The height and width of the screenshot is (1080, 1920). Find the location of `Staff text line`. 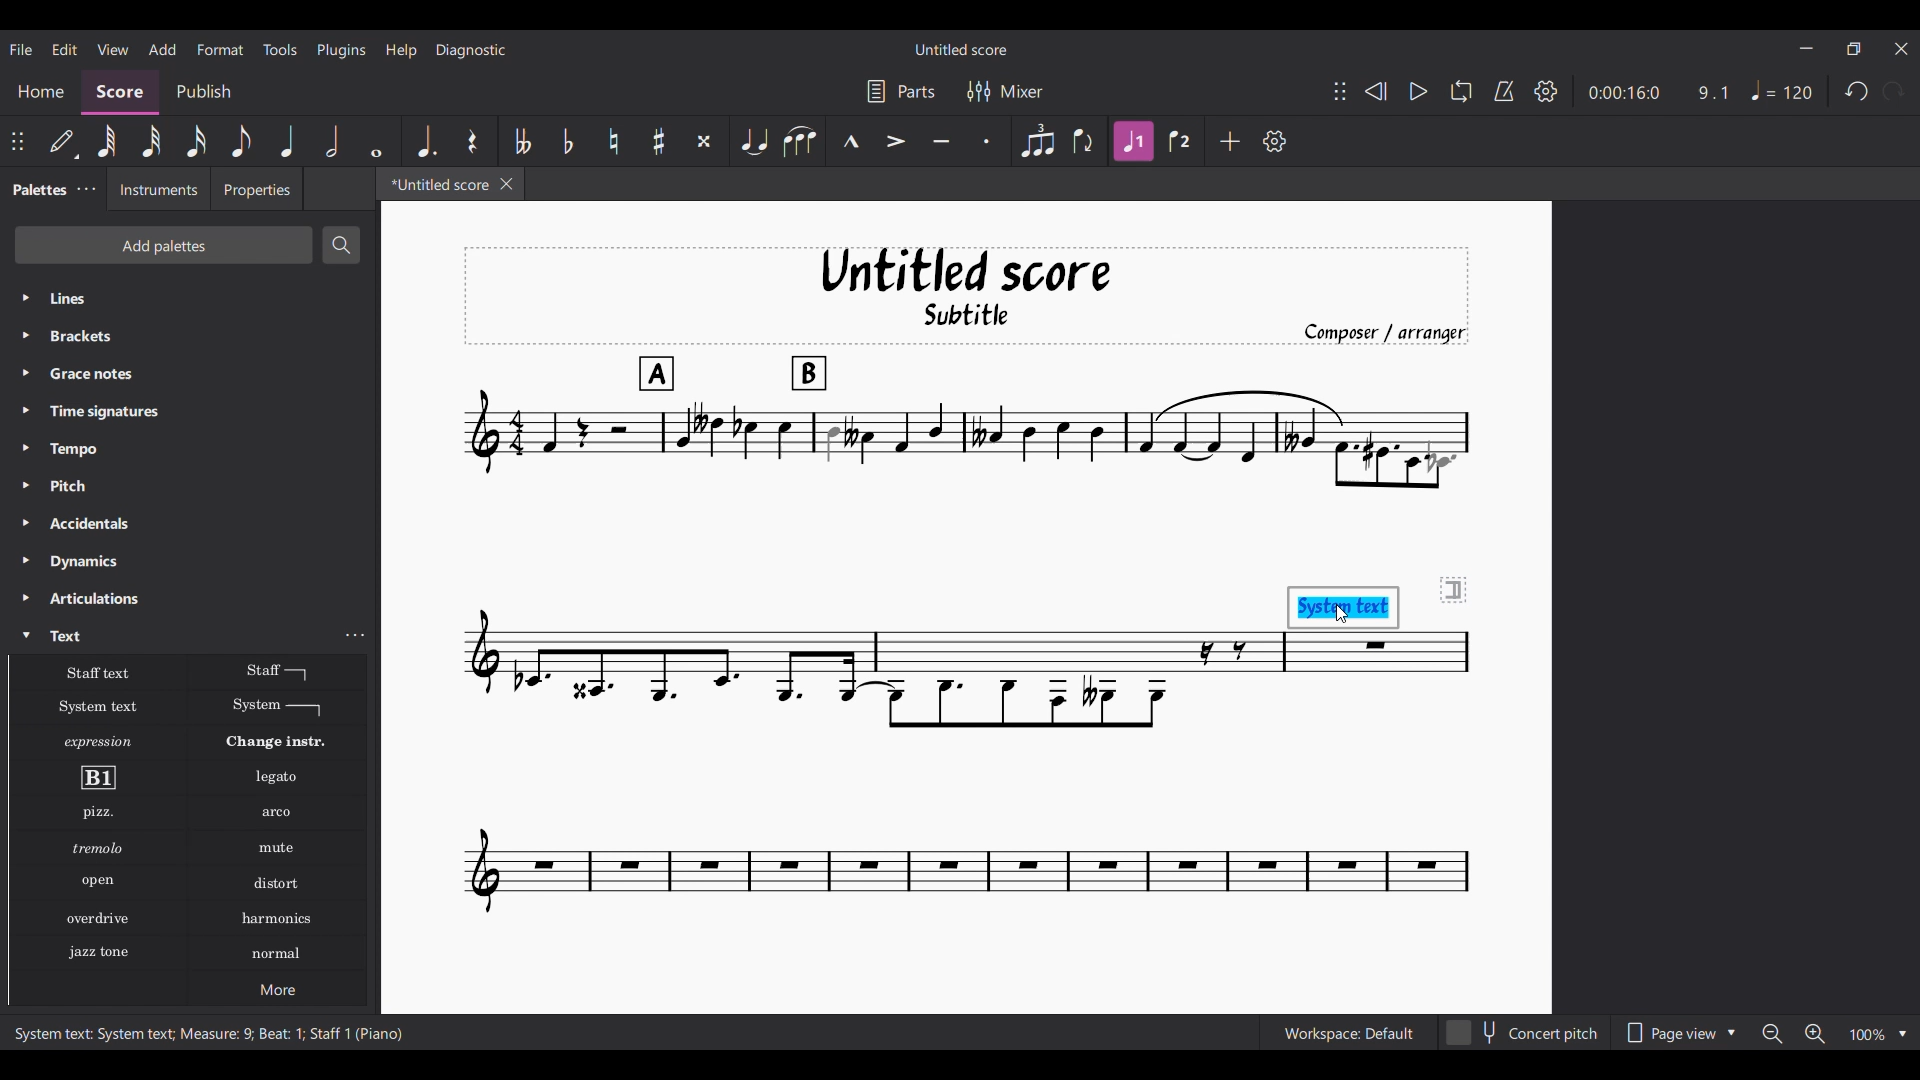

Staff text line is located at coordinates (278, 671).